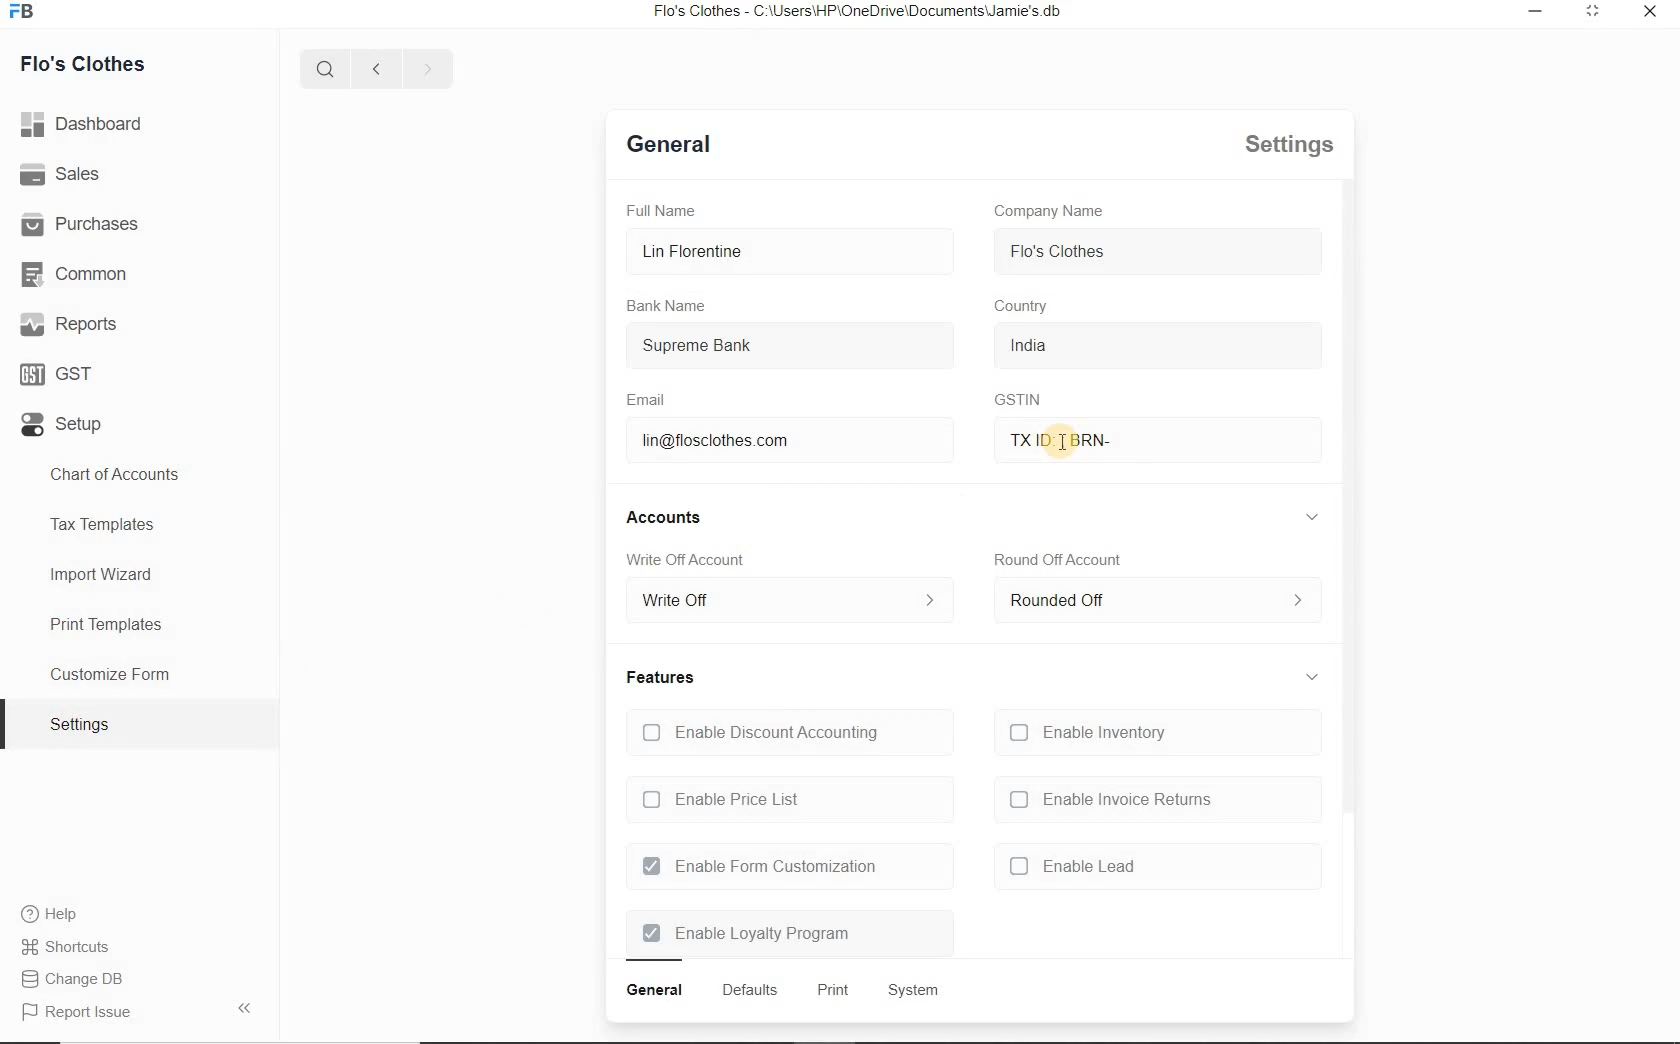 The width and height of the screenshot is (1680, 1044). I want to click on Enable Loyalty Program, so click(747, 934).